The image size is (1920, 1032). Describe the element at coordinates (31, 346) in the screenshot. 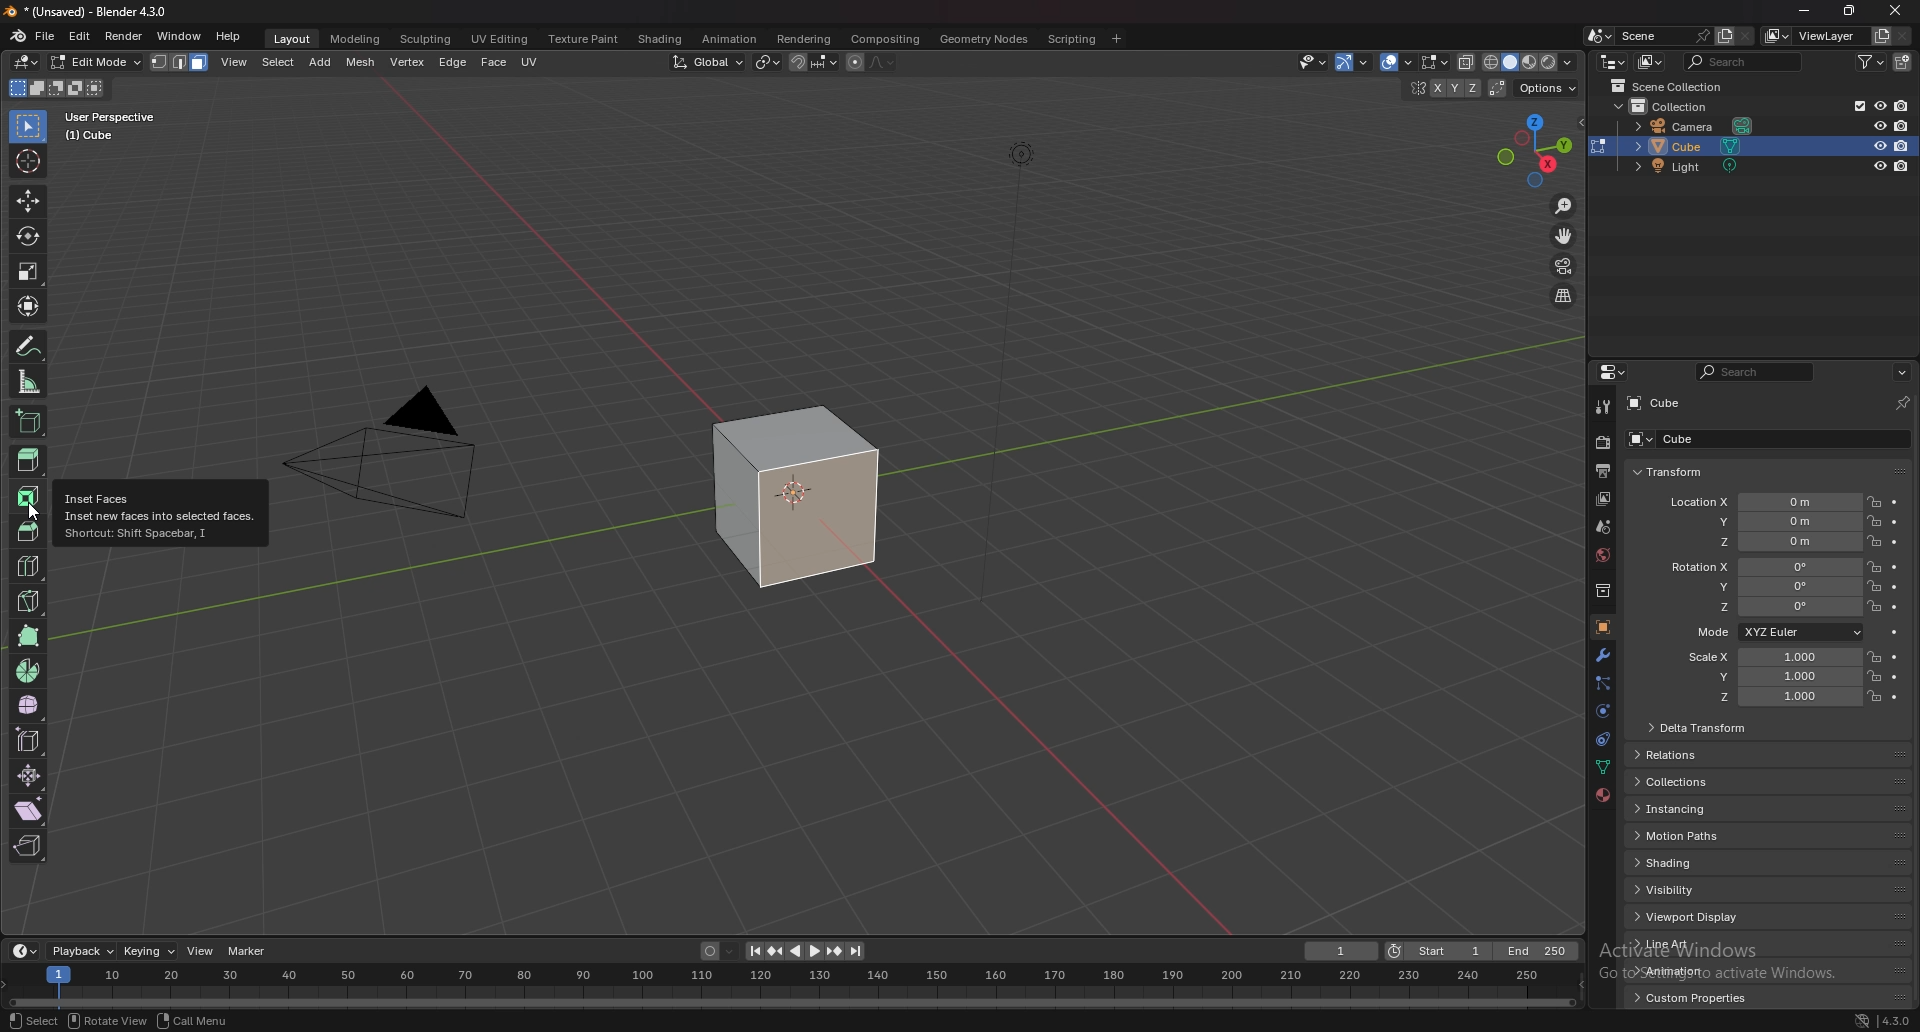

I see `annotate` at that location.